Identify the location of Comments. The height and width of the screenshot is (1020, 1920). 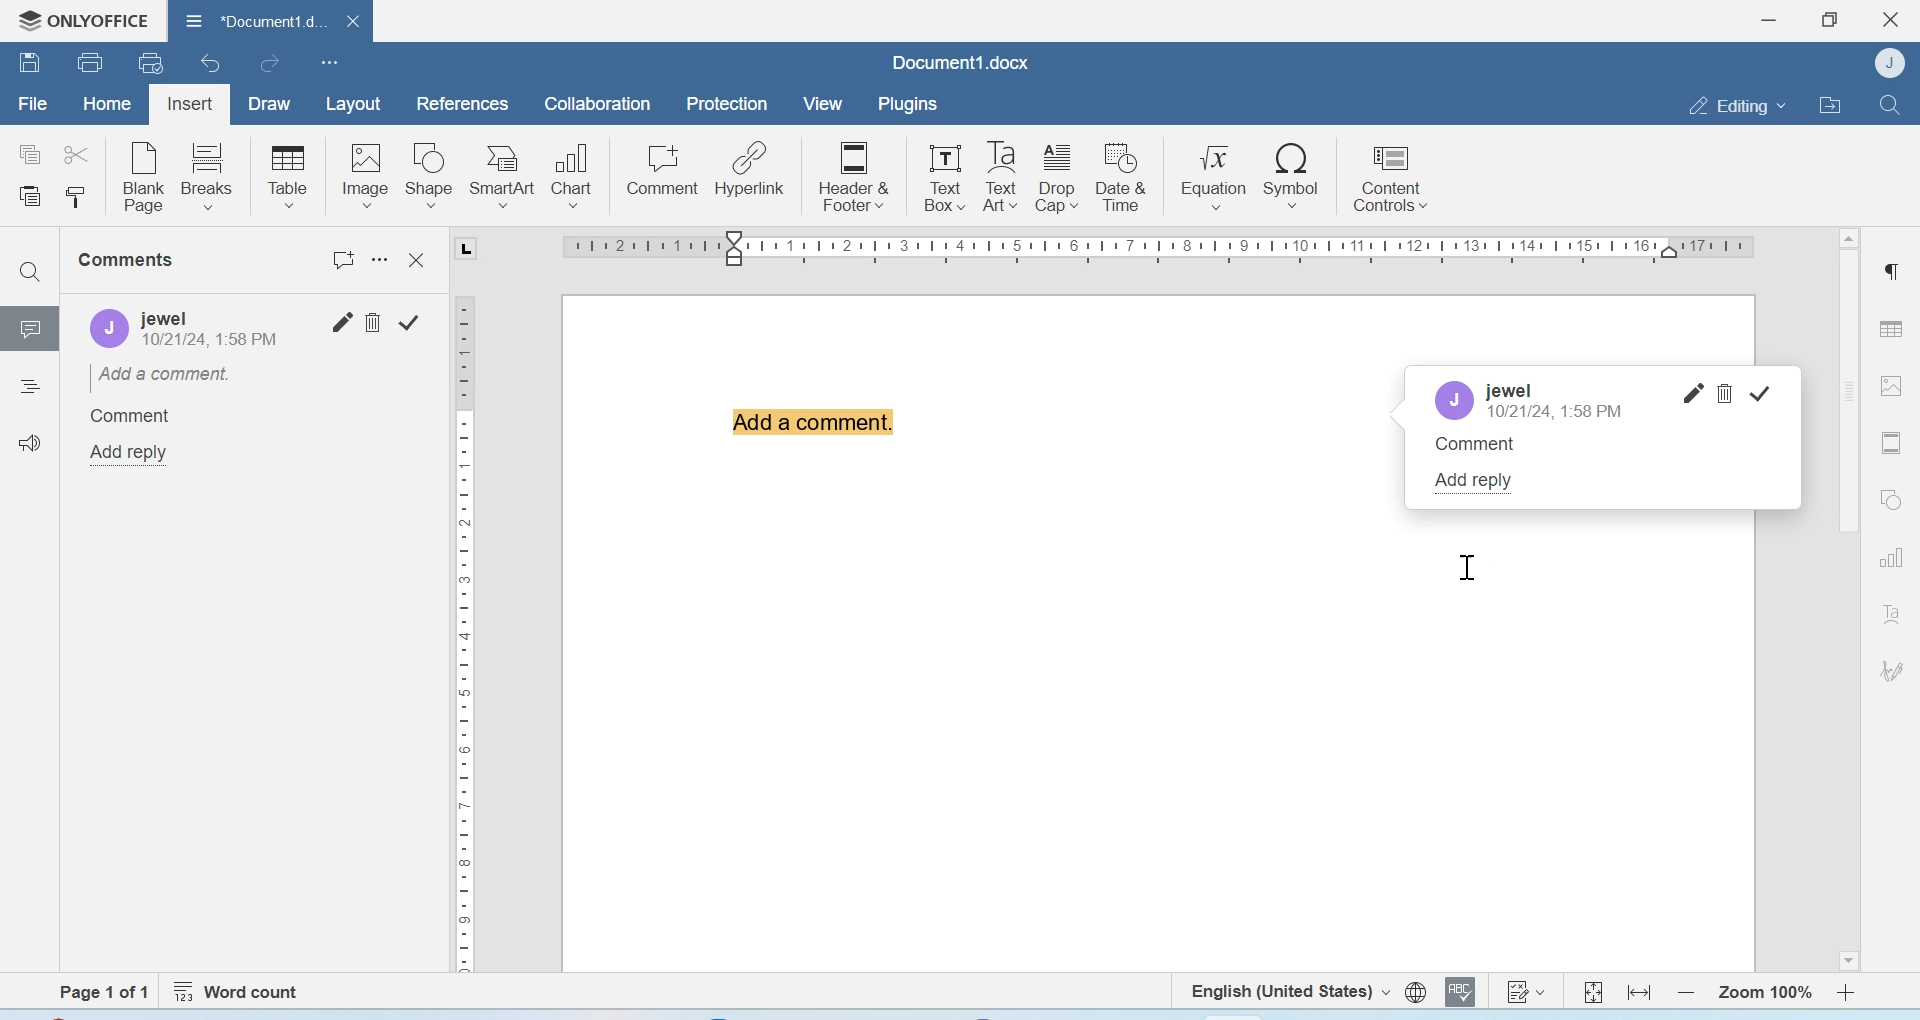
(130, 260).